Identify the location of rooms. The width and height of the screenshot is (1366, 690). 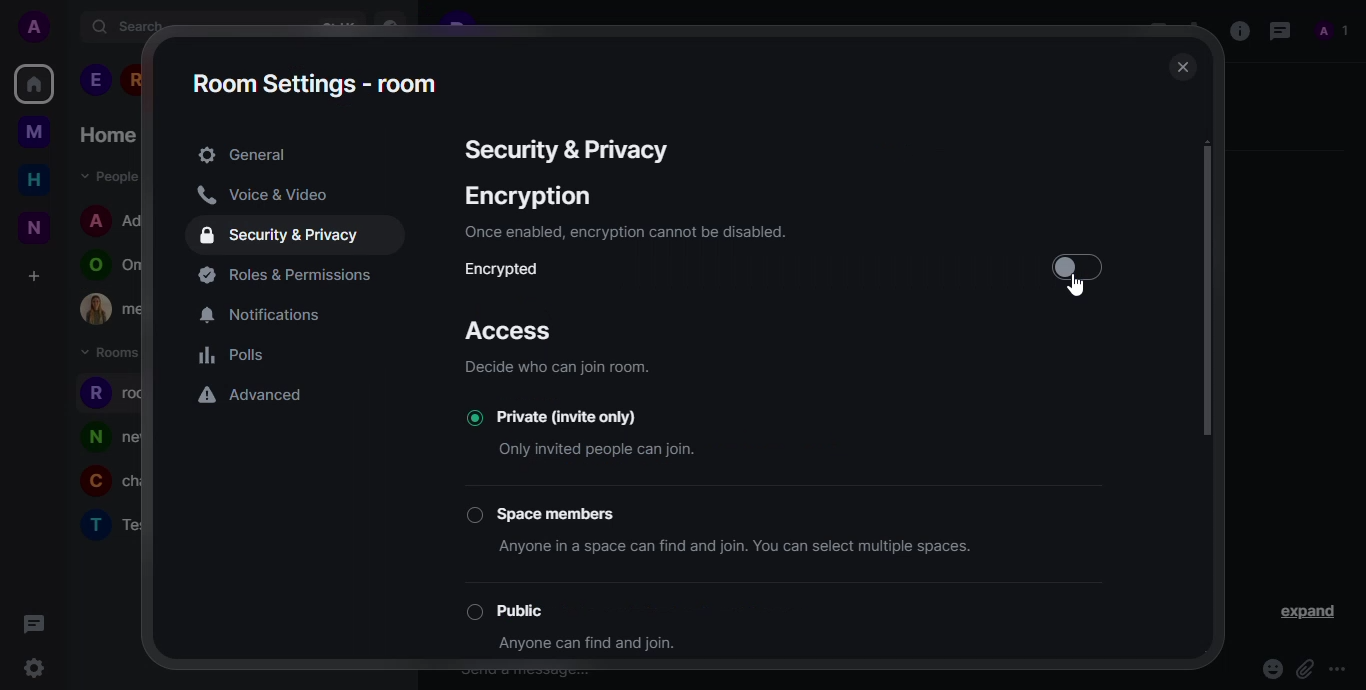
(113, 353).